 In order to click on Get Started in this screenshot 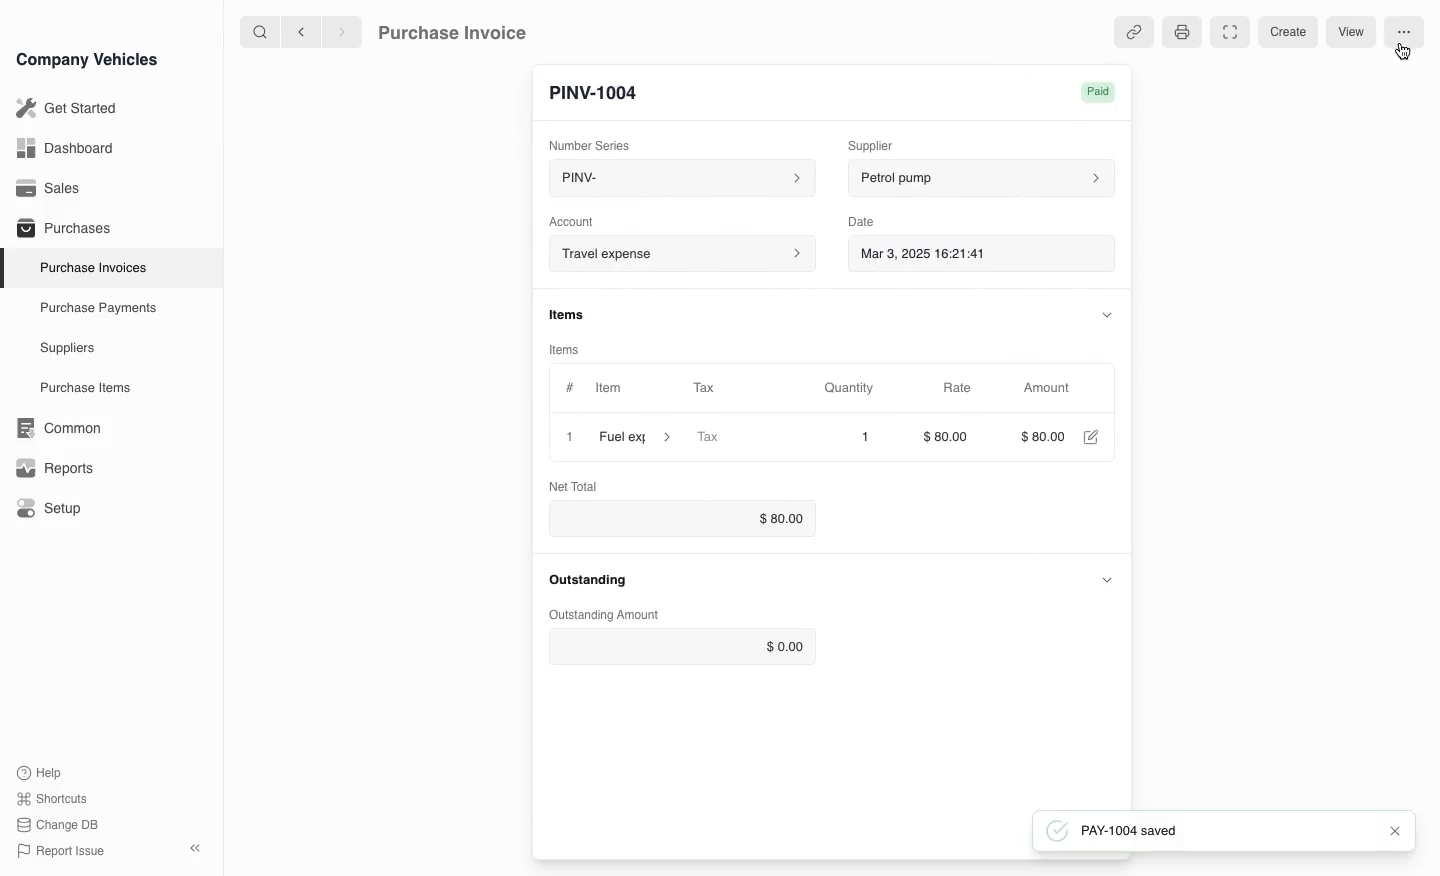, I will do `click(63, 108)`.